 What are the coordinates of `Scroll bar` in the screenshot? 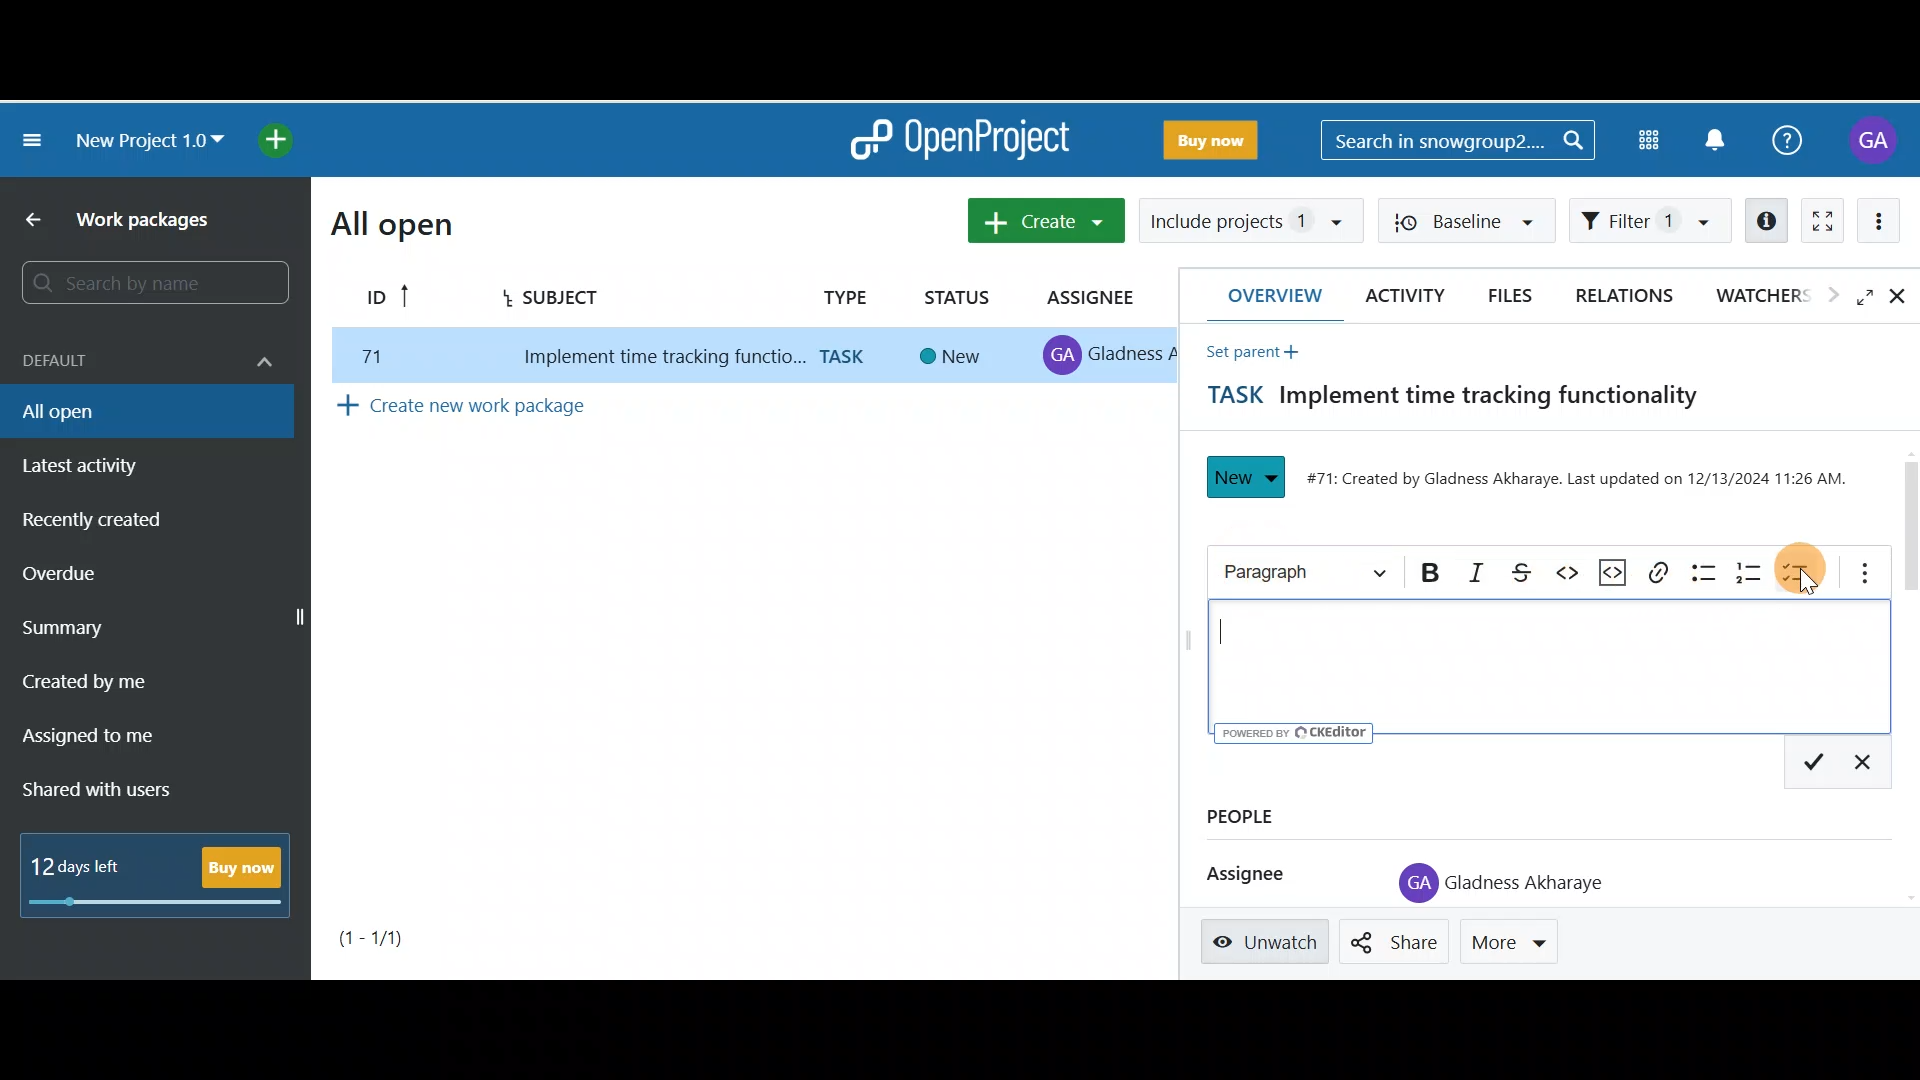 It's located at (1908, 519).